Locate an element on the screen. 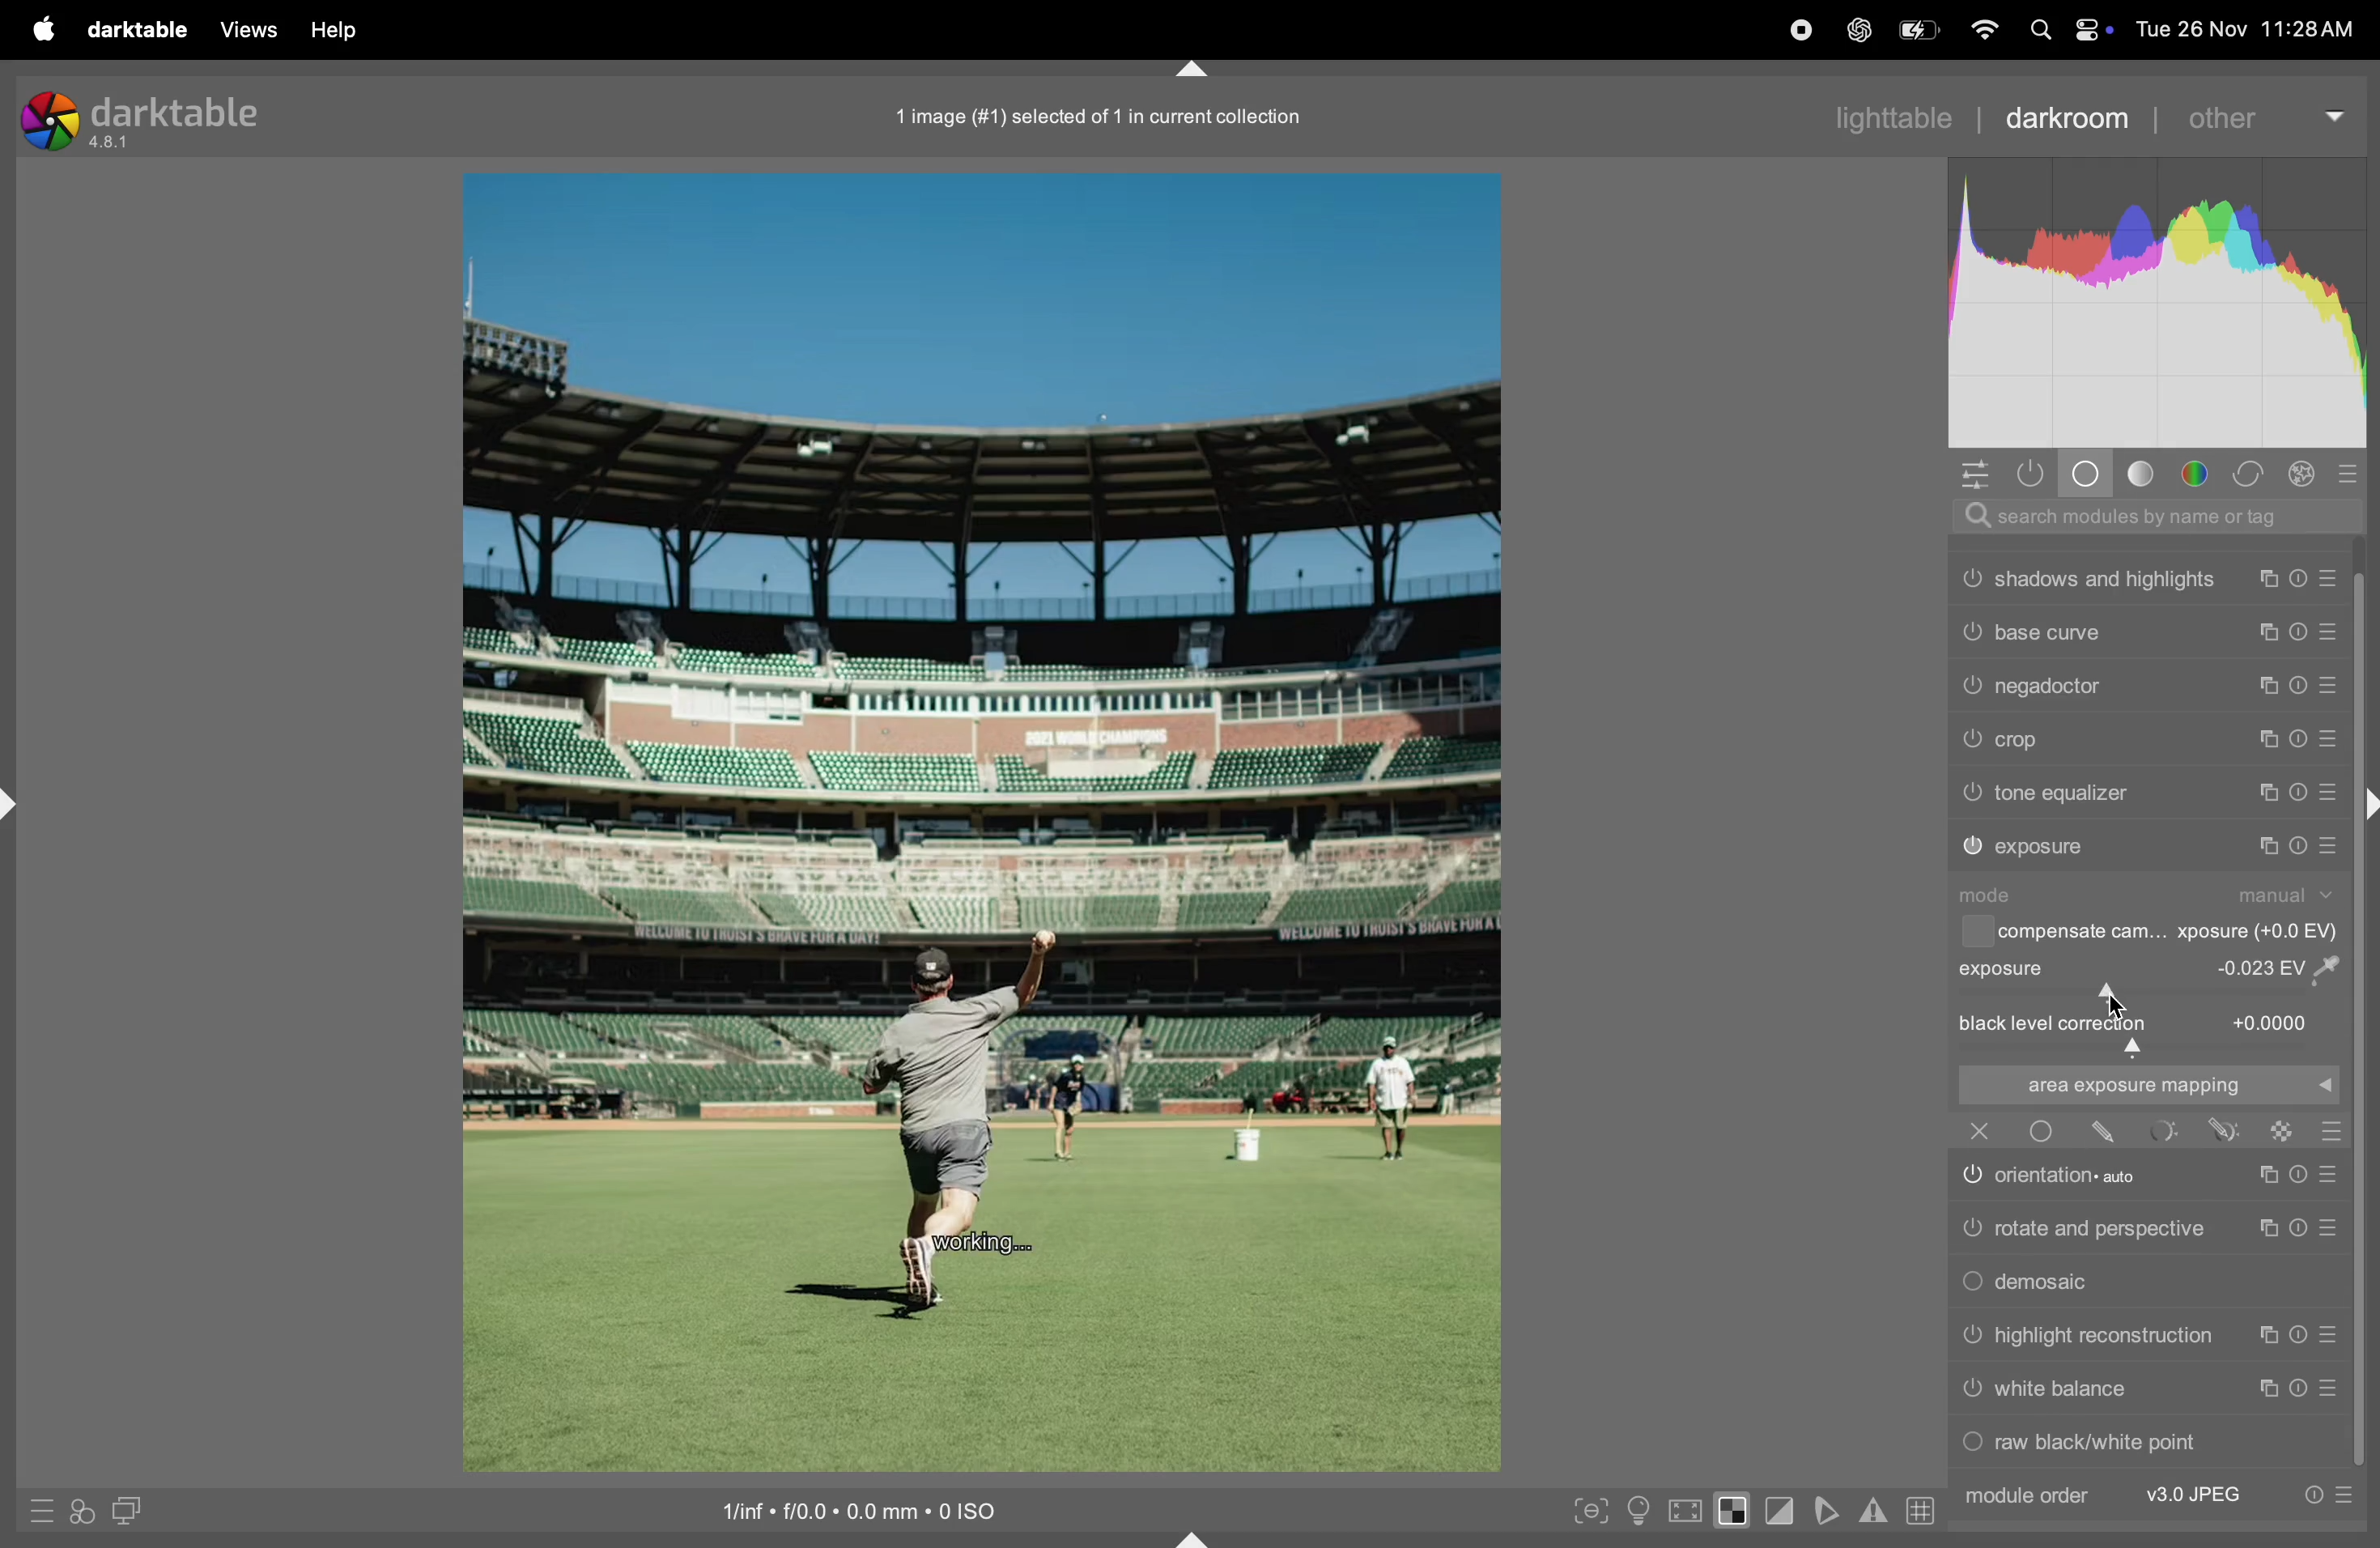 The width and height of the screenshot is (2380, 1548). tool is located at coordinates (2166, 1130).